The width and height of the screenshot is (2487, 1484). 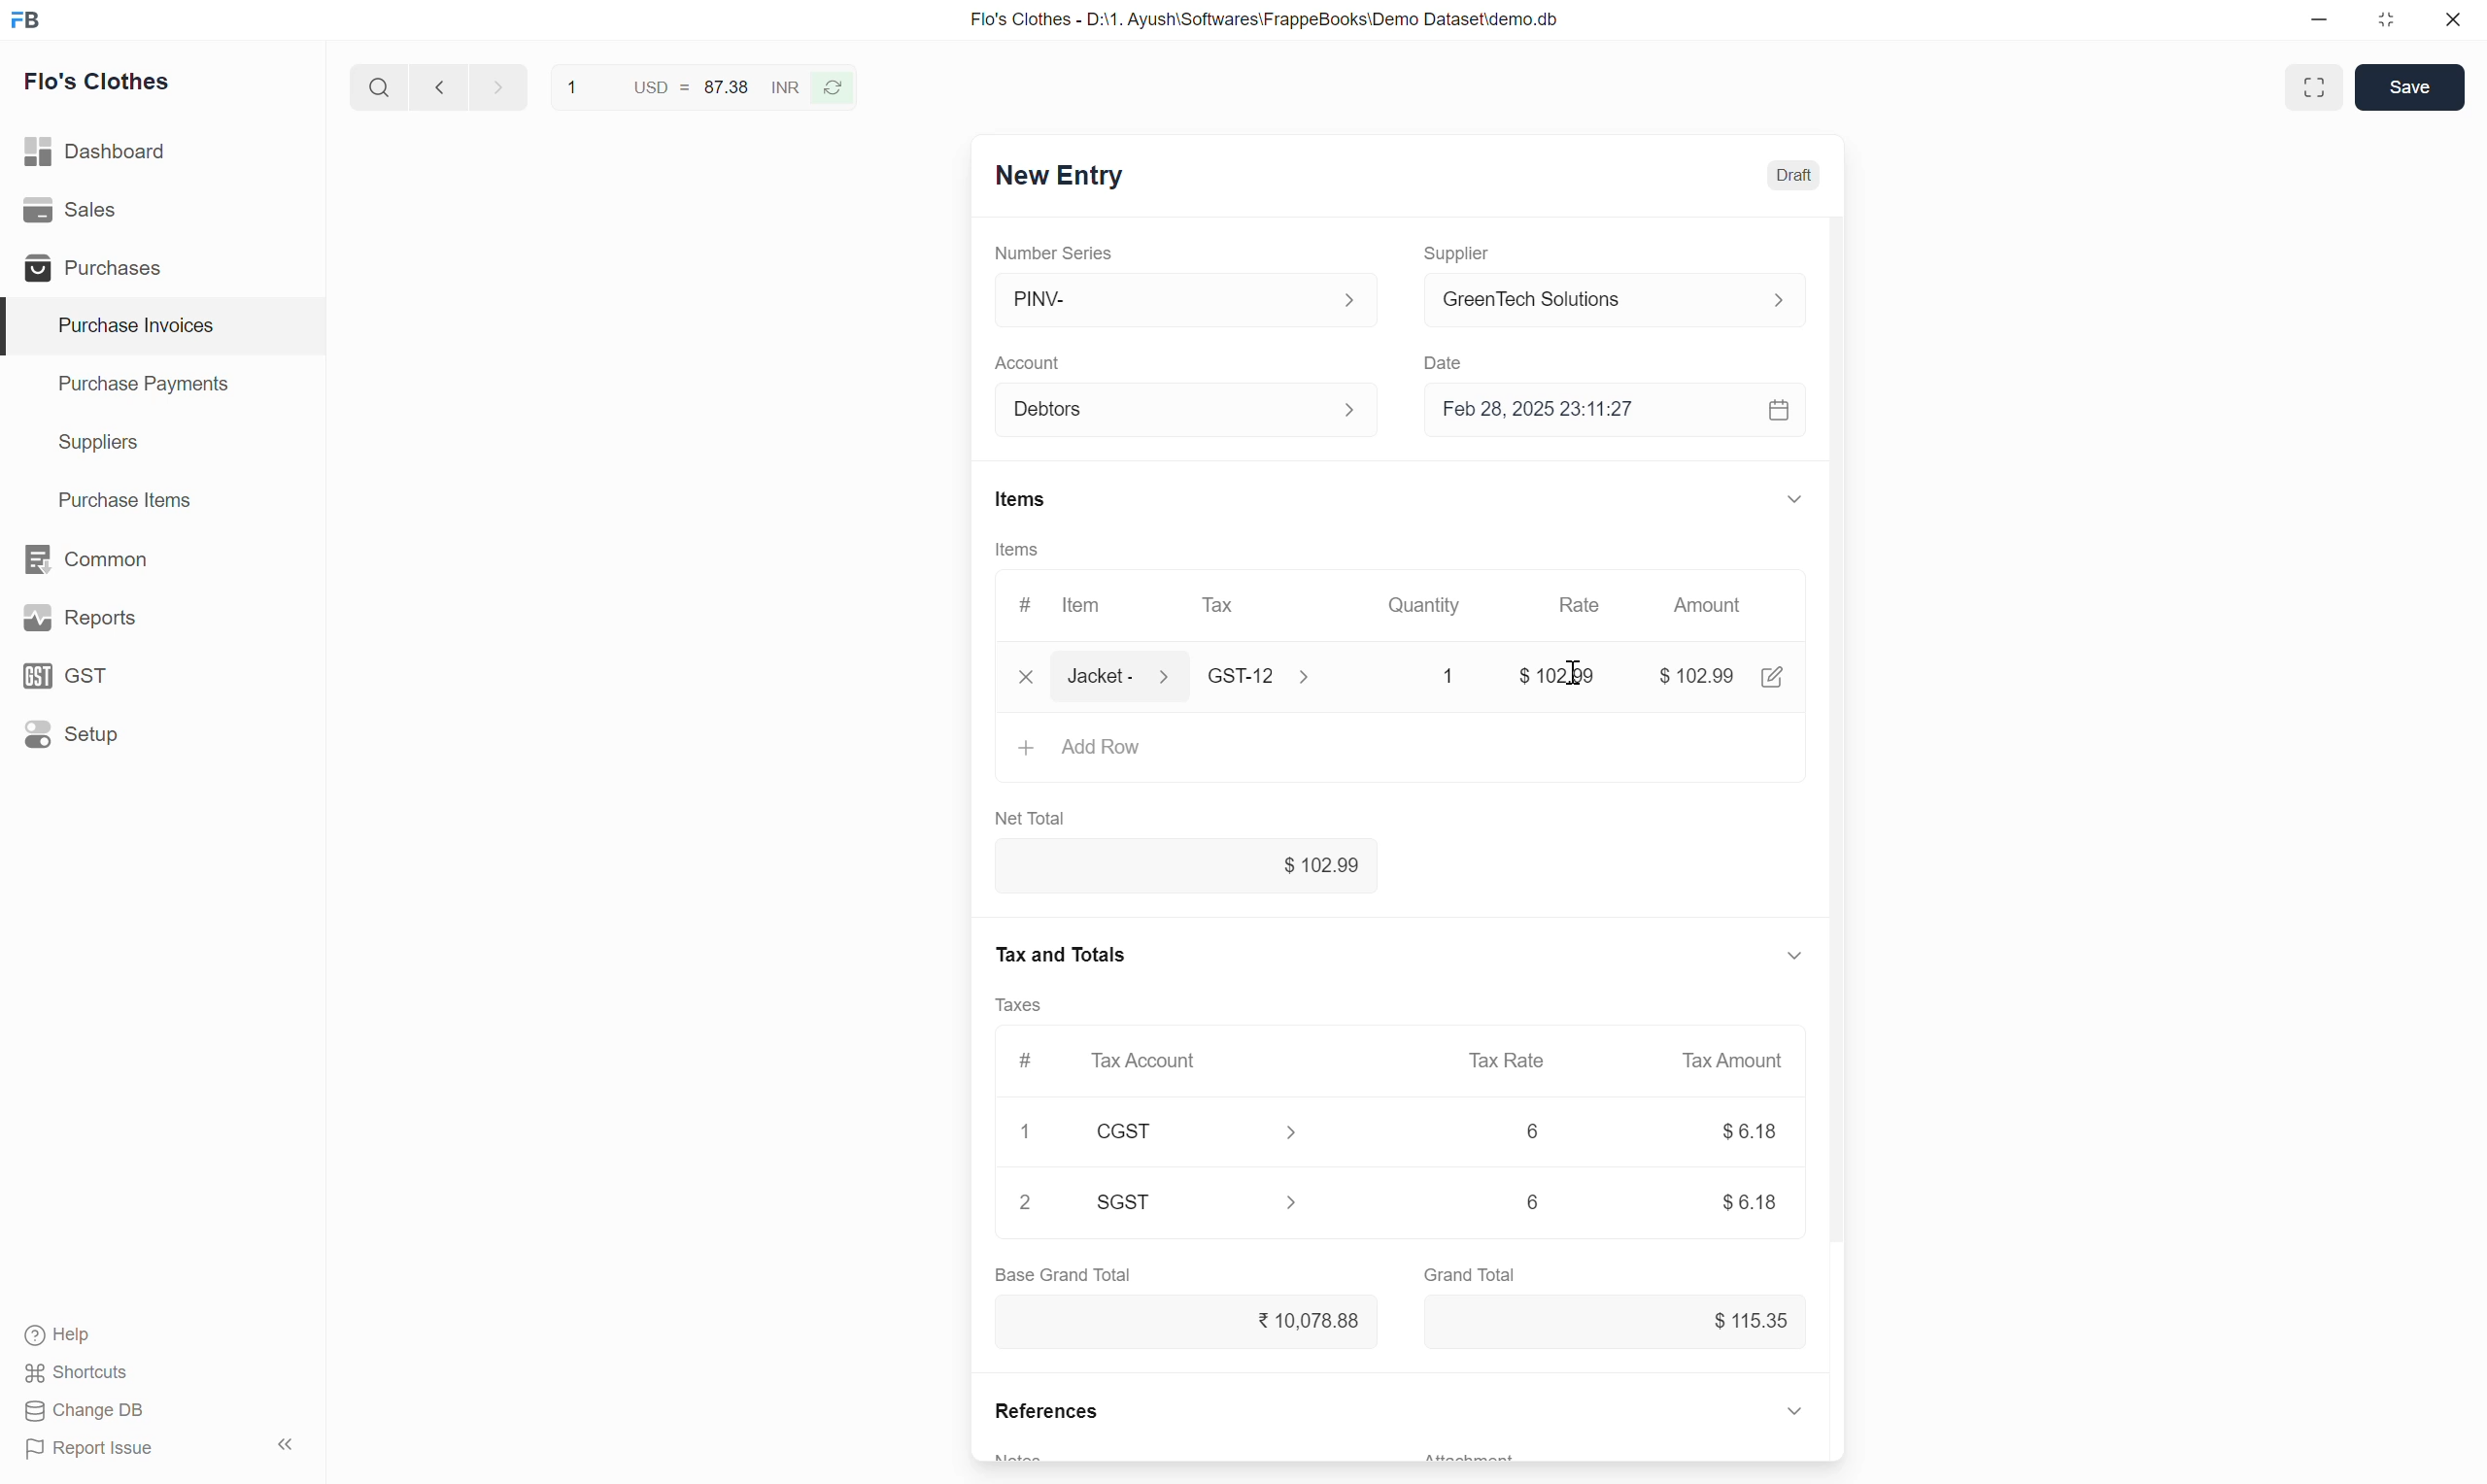 What do you see at coordinates (1450, 363) in the screenshot?
I see `Date` at bounding box center [1450, 363].